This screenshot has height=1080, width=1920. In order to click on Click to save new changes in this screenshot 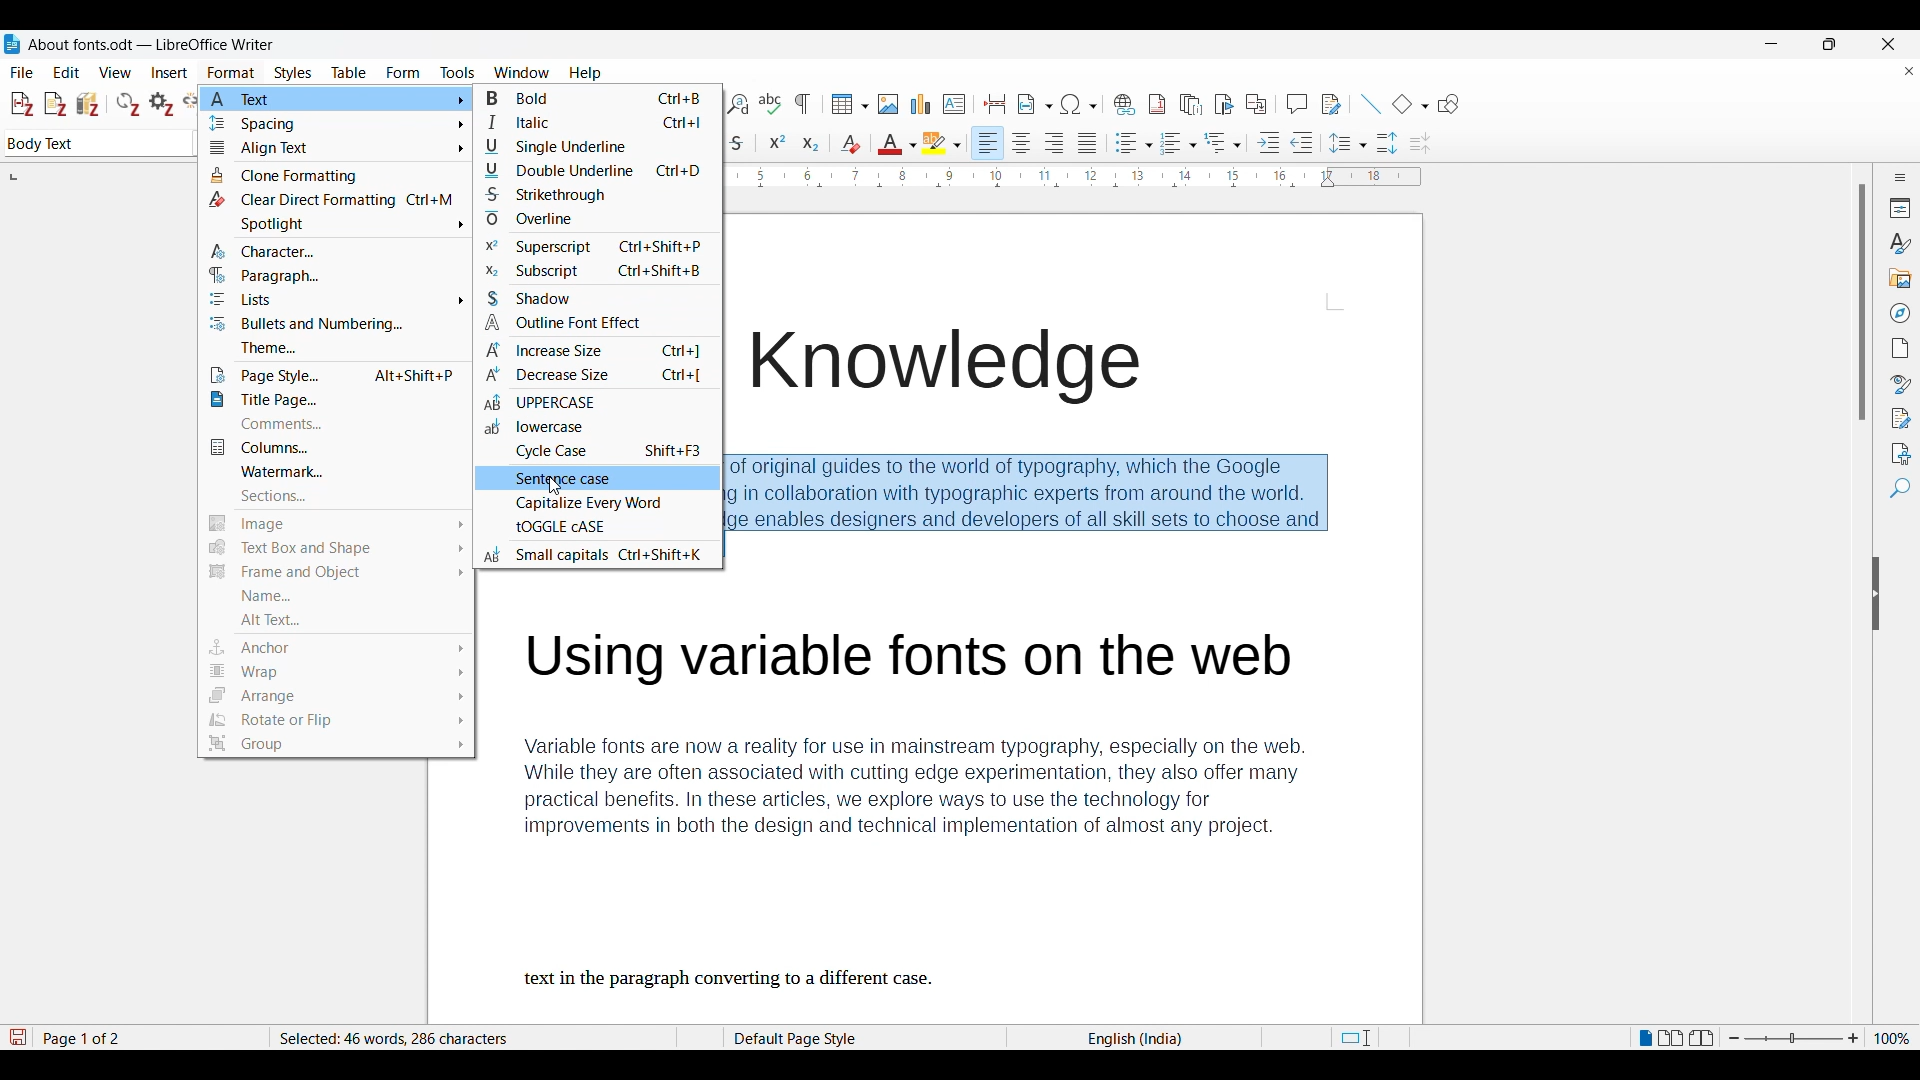, I will do `click(17, 1037)`.